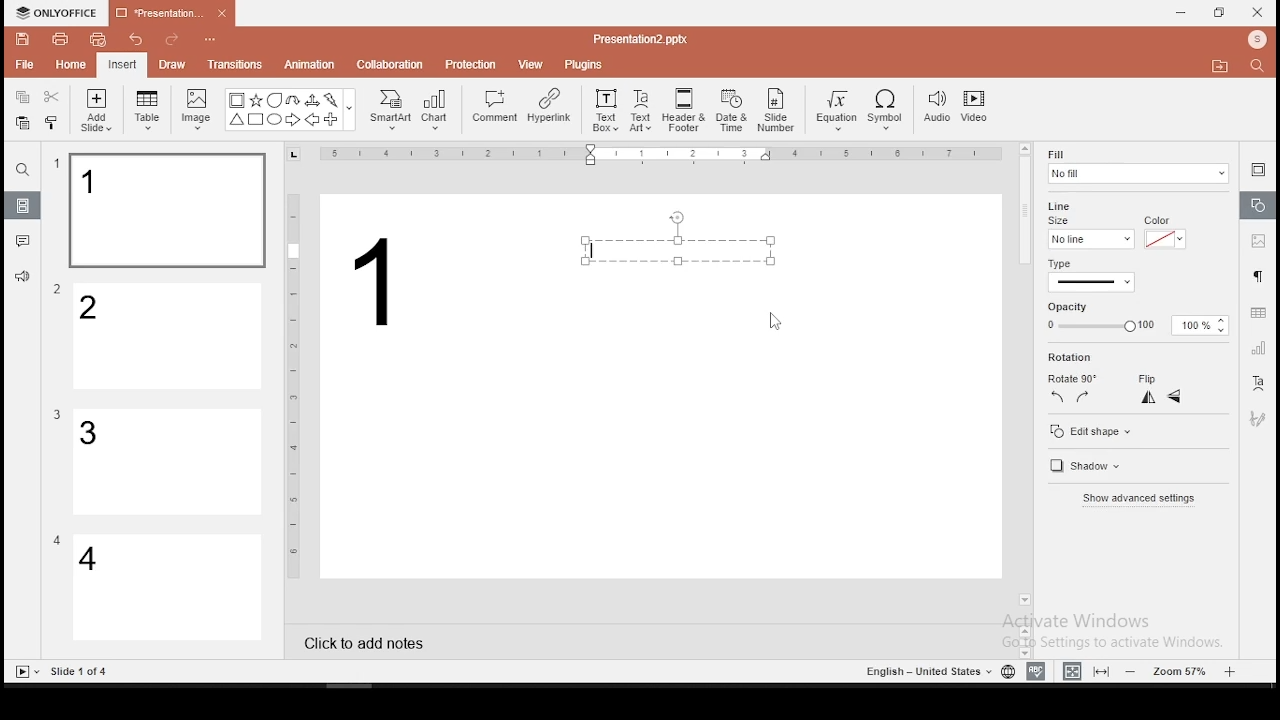 The height and width of the screenshot is (720, 1280). Describe the element at coordinates (641, 109) in the screenshot. I see `text art` at that location.